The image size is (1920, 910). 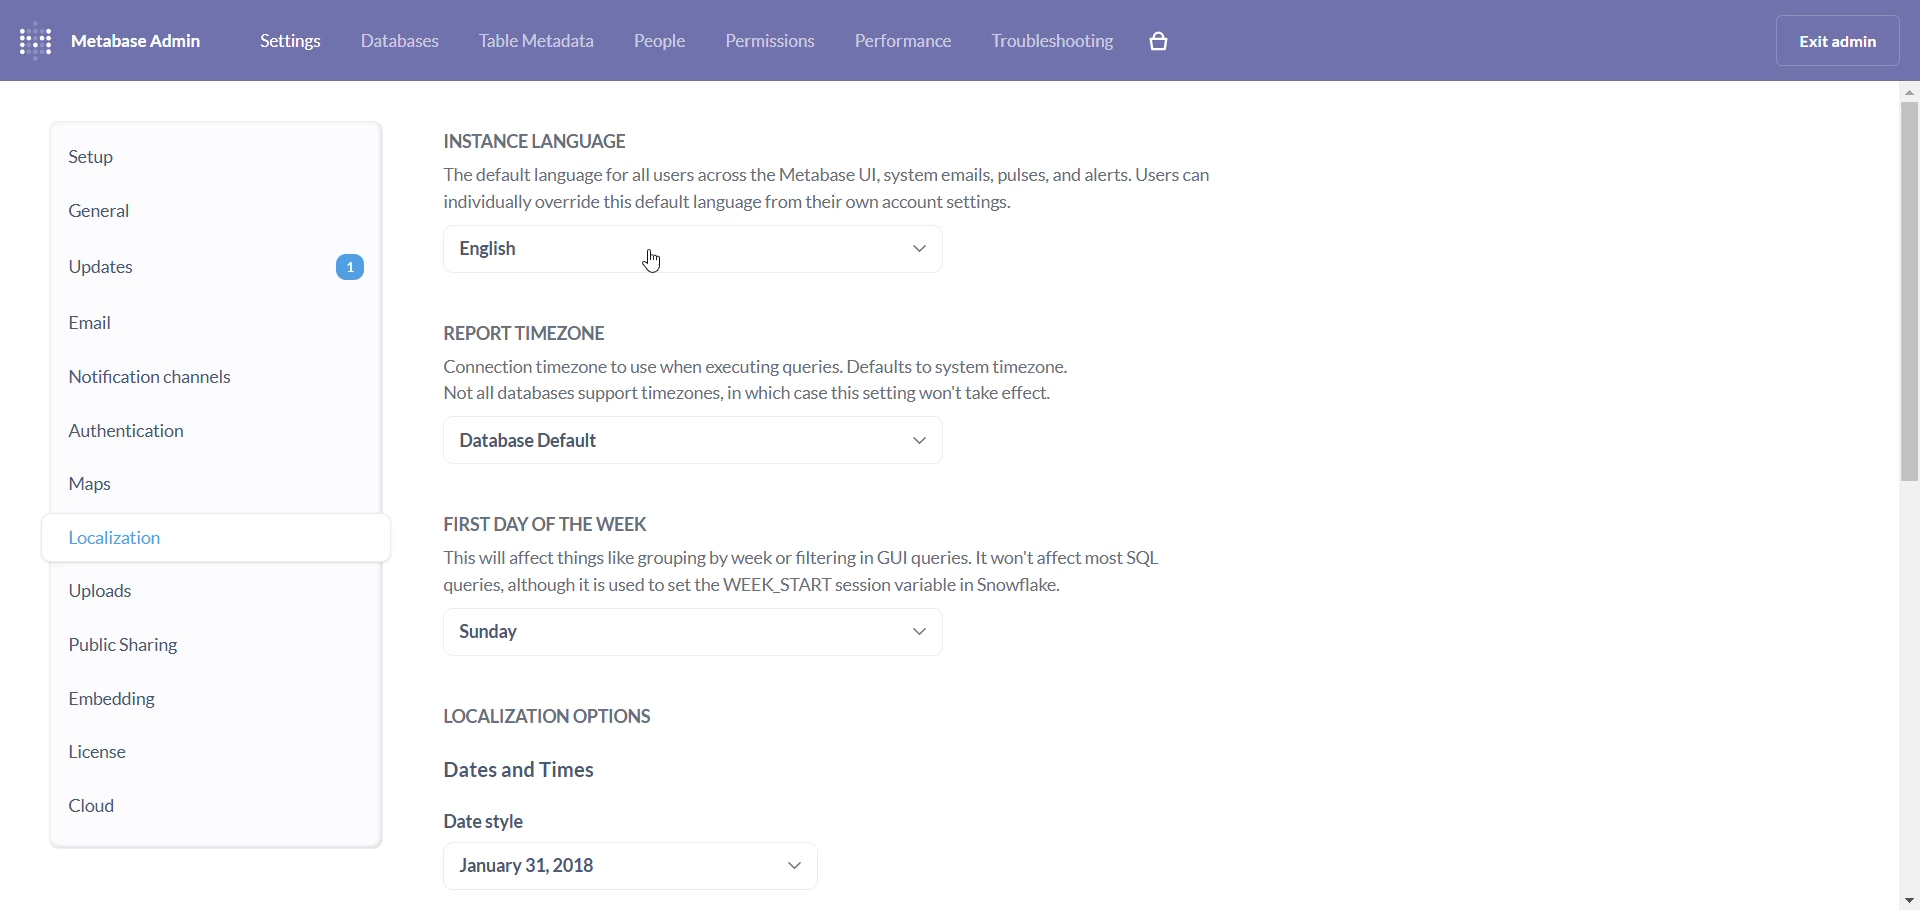 What do you see at coordinates (1057, 41) in the screenshot?
I see `troubleshooting` at bounding box center [1057, 41].